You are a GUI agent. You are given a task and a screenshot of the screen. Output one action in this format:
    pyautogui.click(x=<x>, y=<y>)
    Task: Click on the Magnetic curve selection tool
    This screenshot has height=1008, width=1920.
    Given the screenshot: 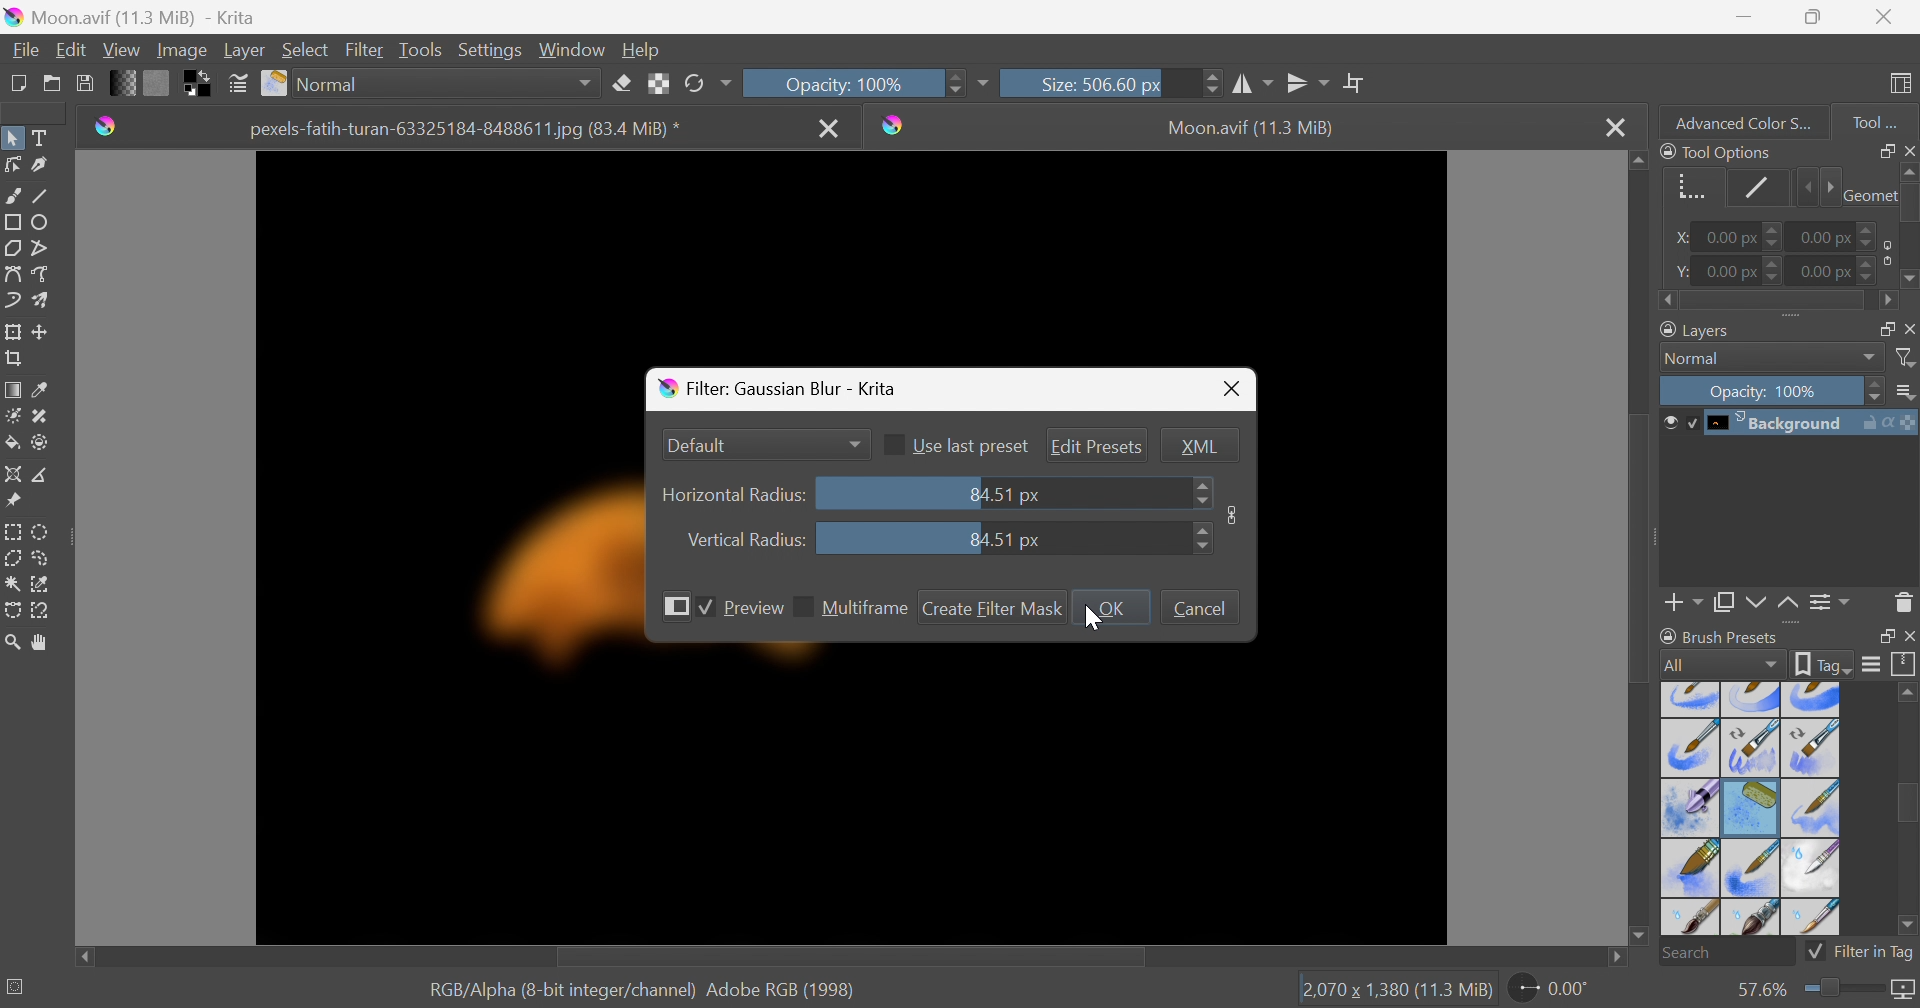 What is the action you would take?
    pyautogui.click(x=39, y=612)
    